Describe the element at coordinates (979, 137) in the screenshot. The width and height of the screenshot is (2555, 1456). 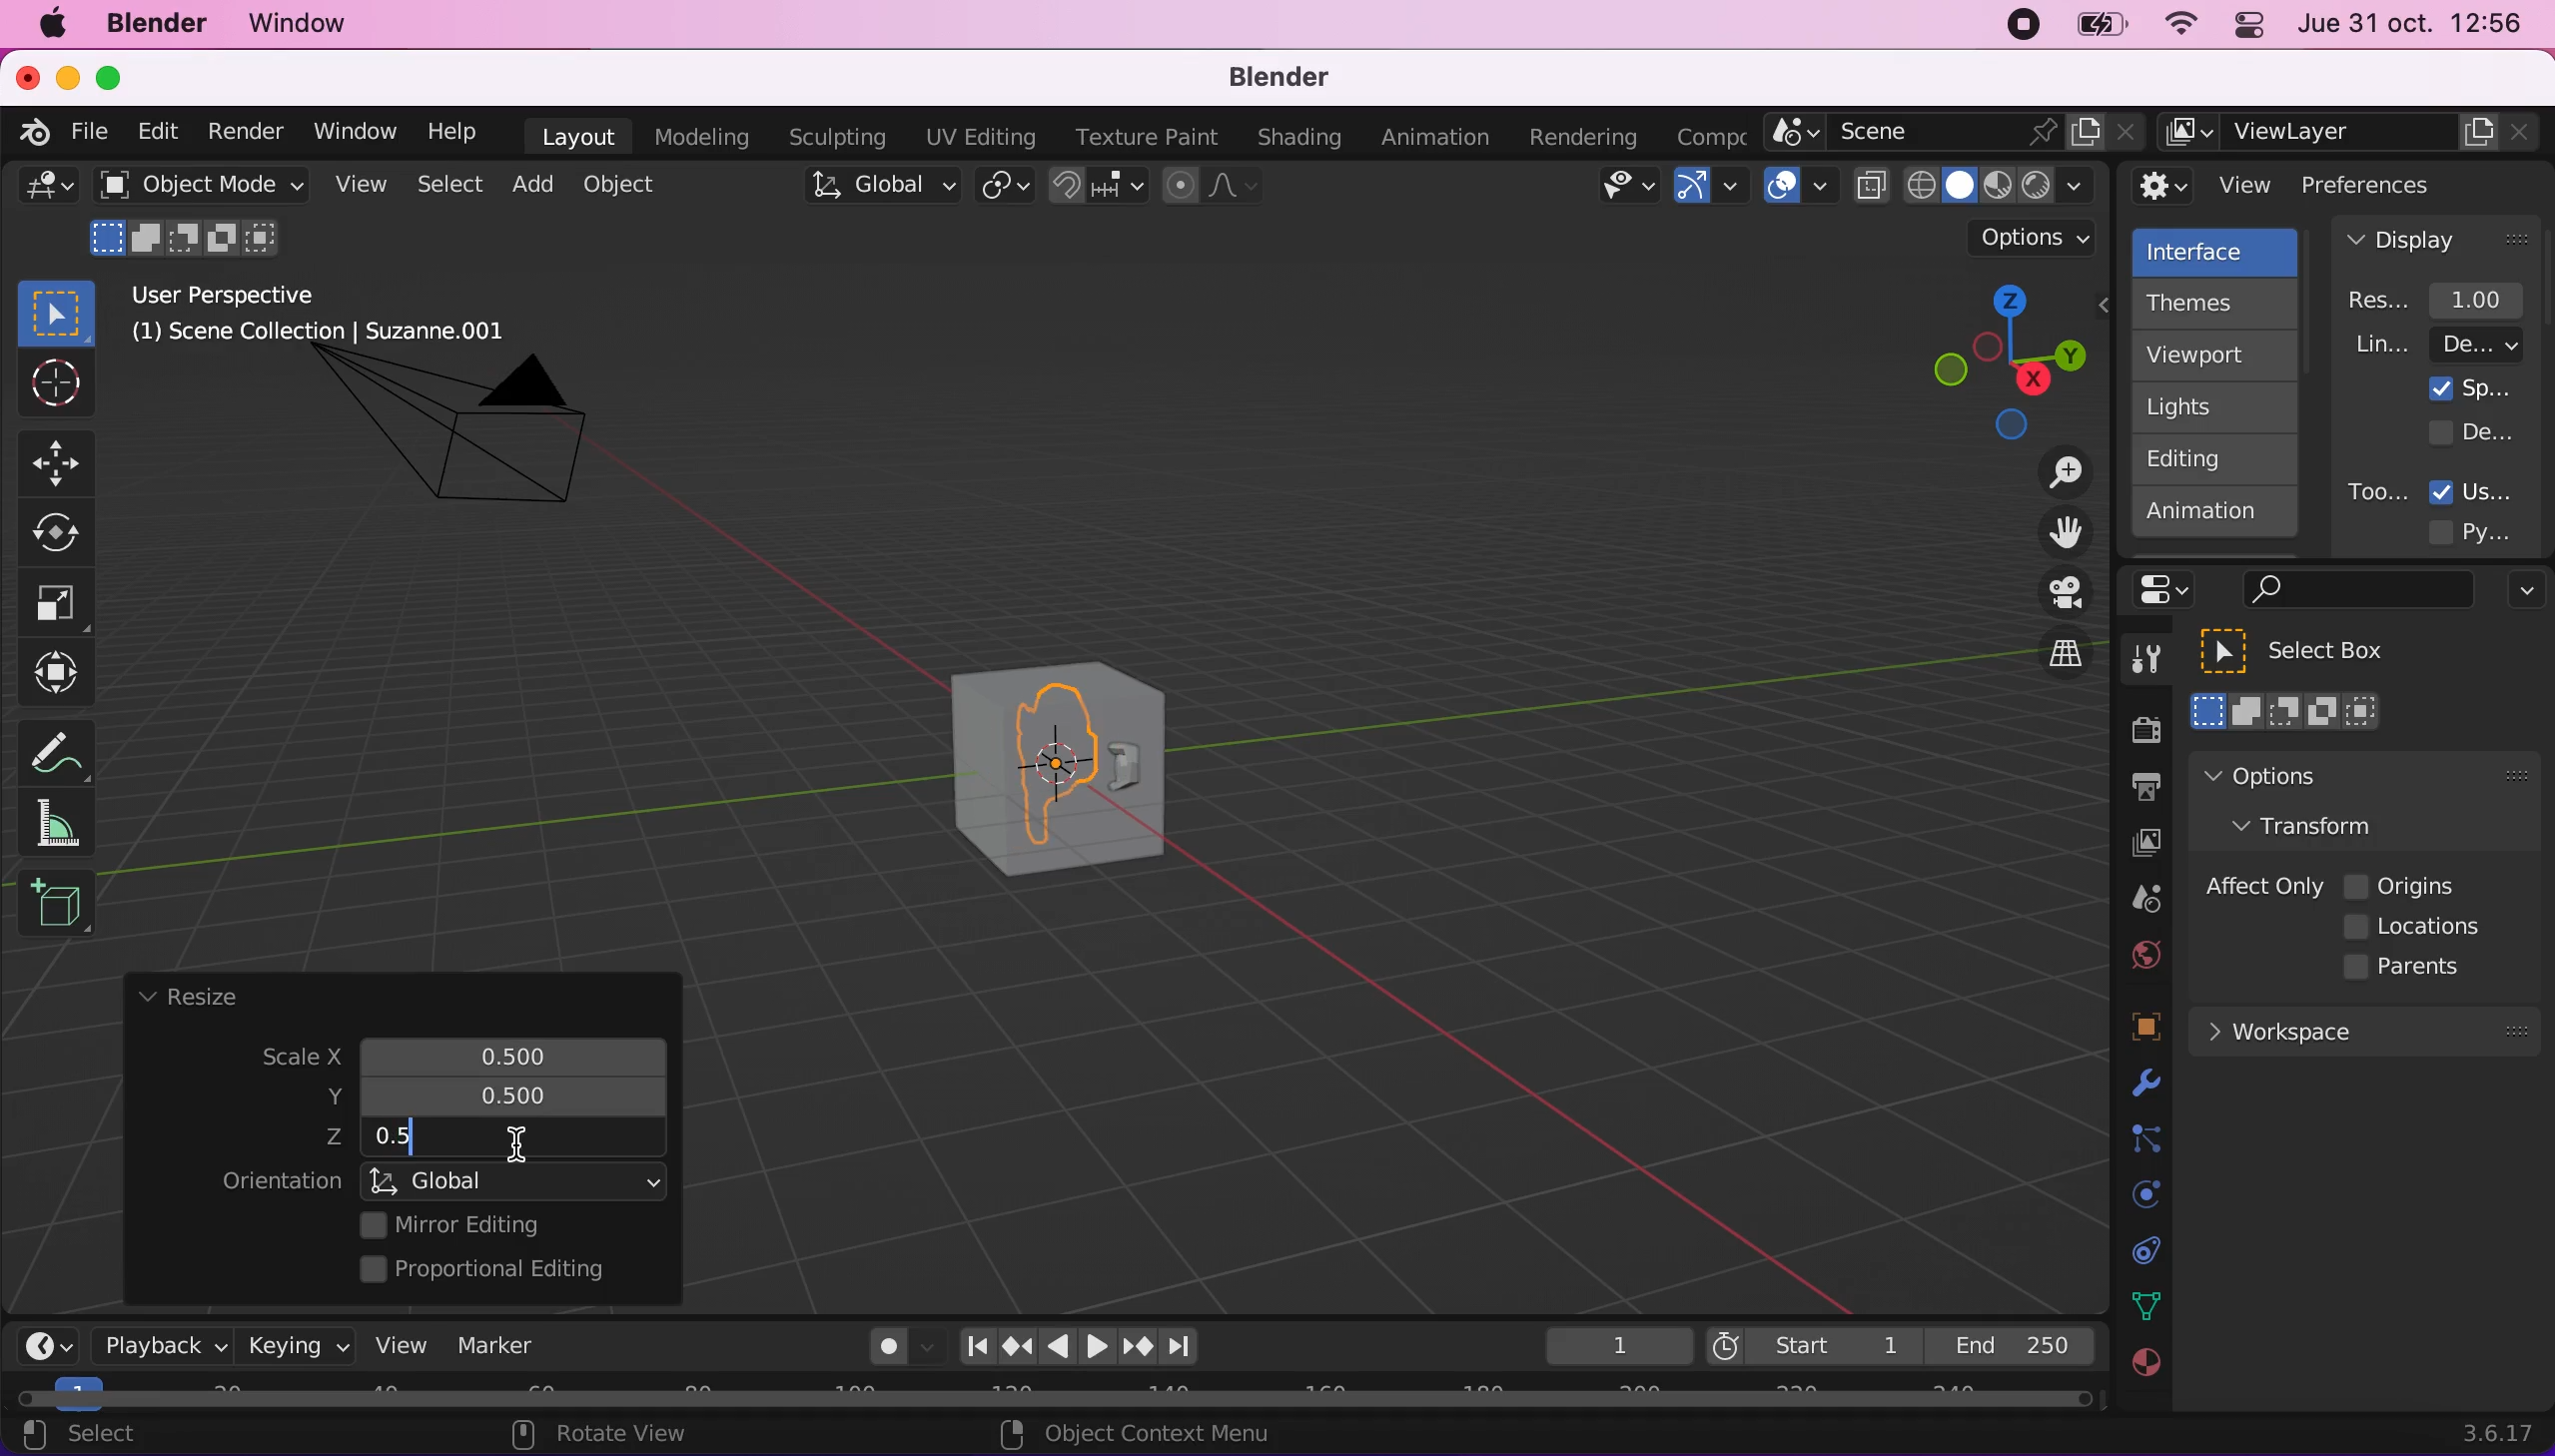
I see `uv editing` at that location.